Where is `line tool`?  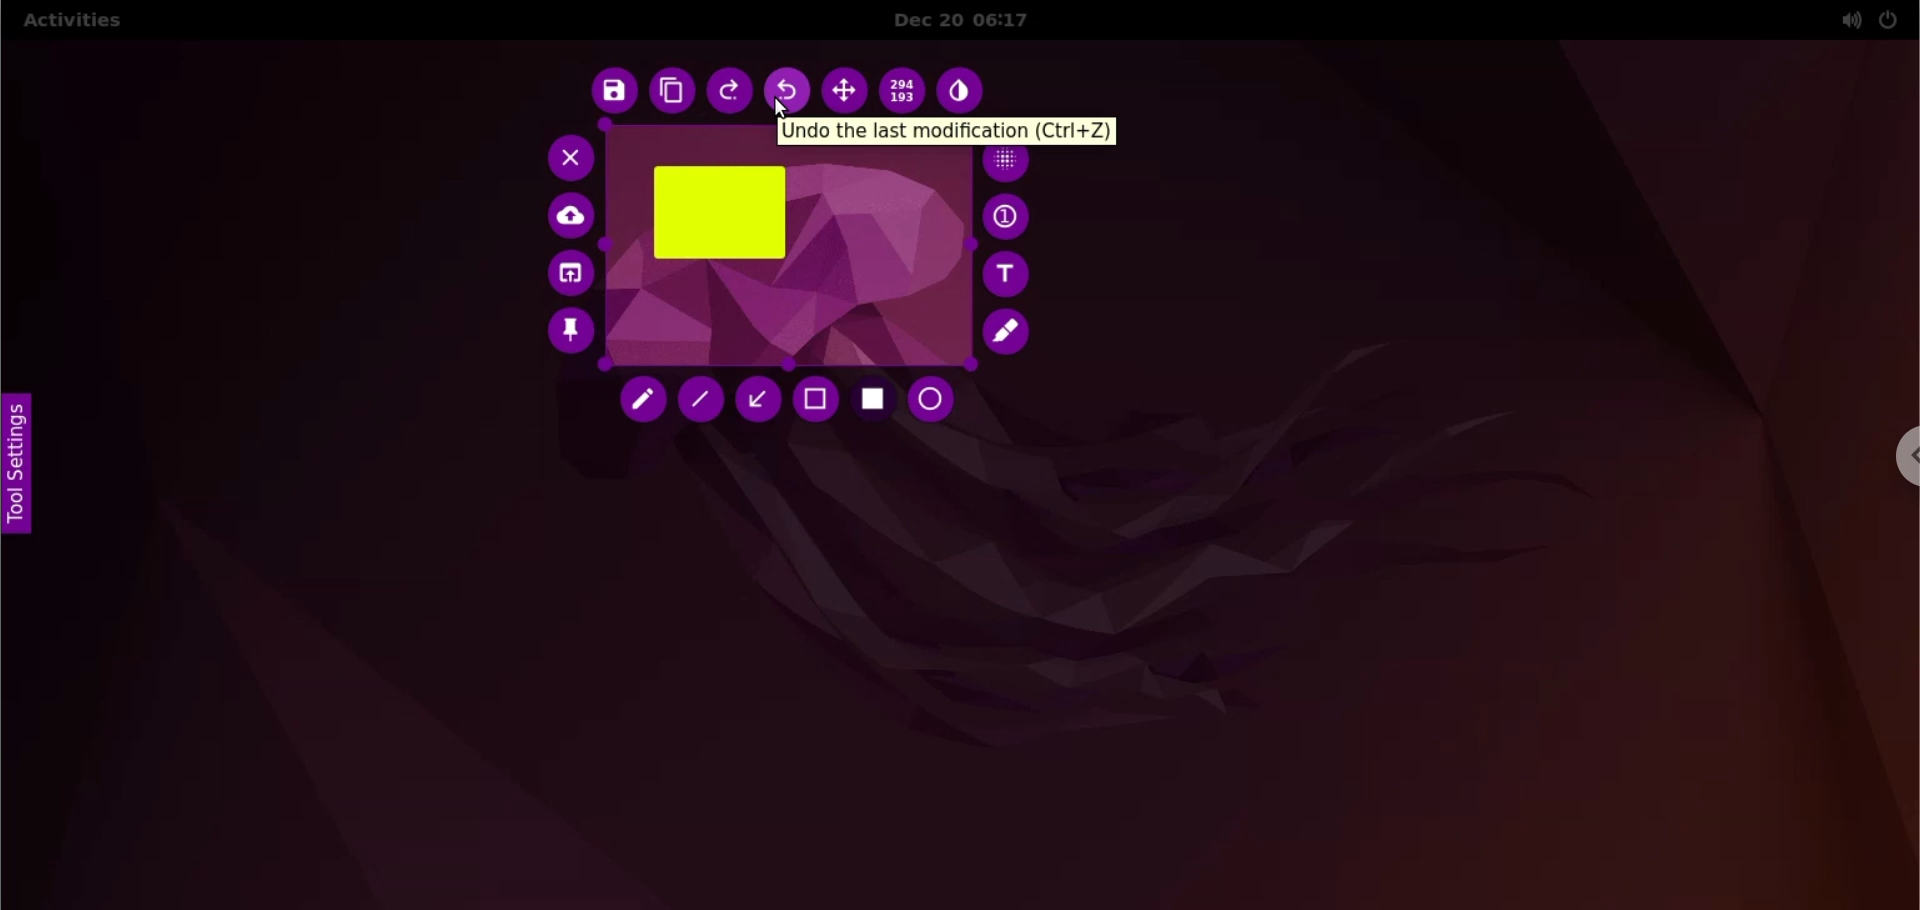 line tool is located at coordinates (701, 400).